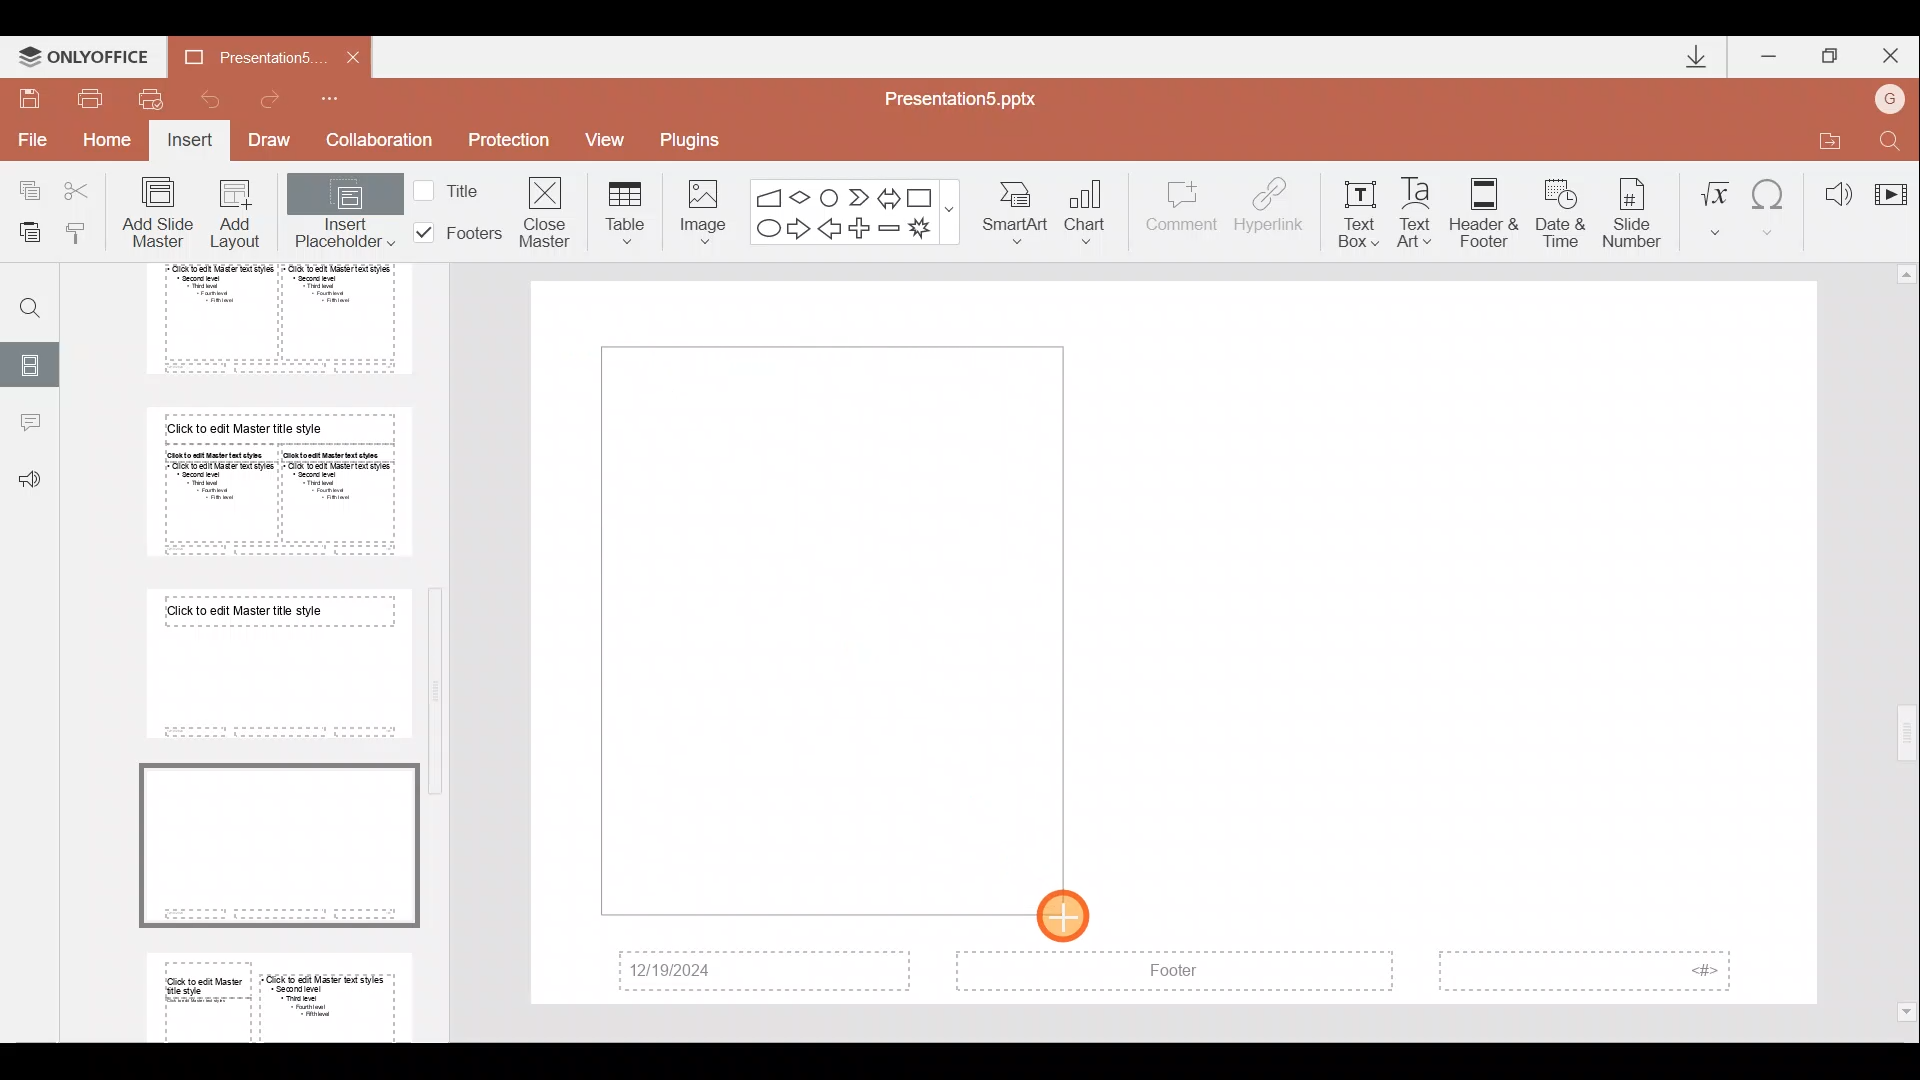  I want to click on Equation, so click(1714, 205).